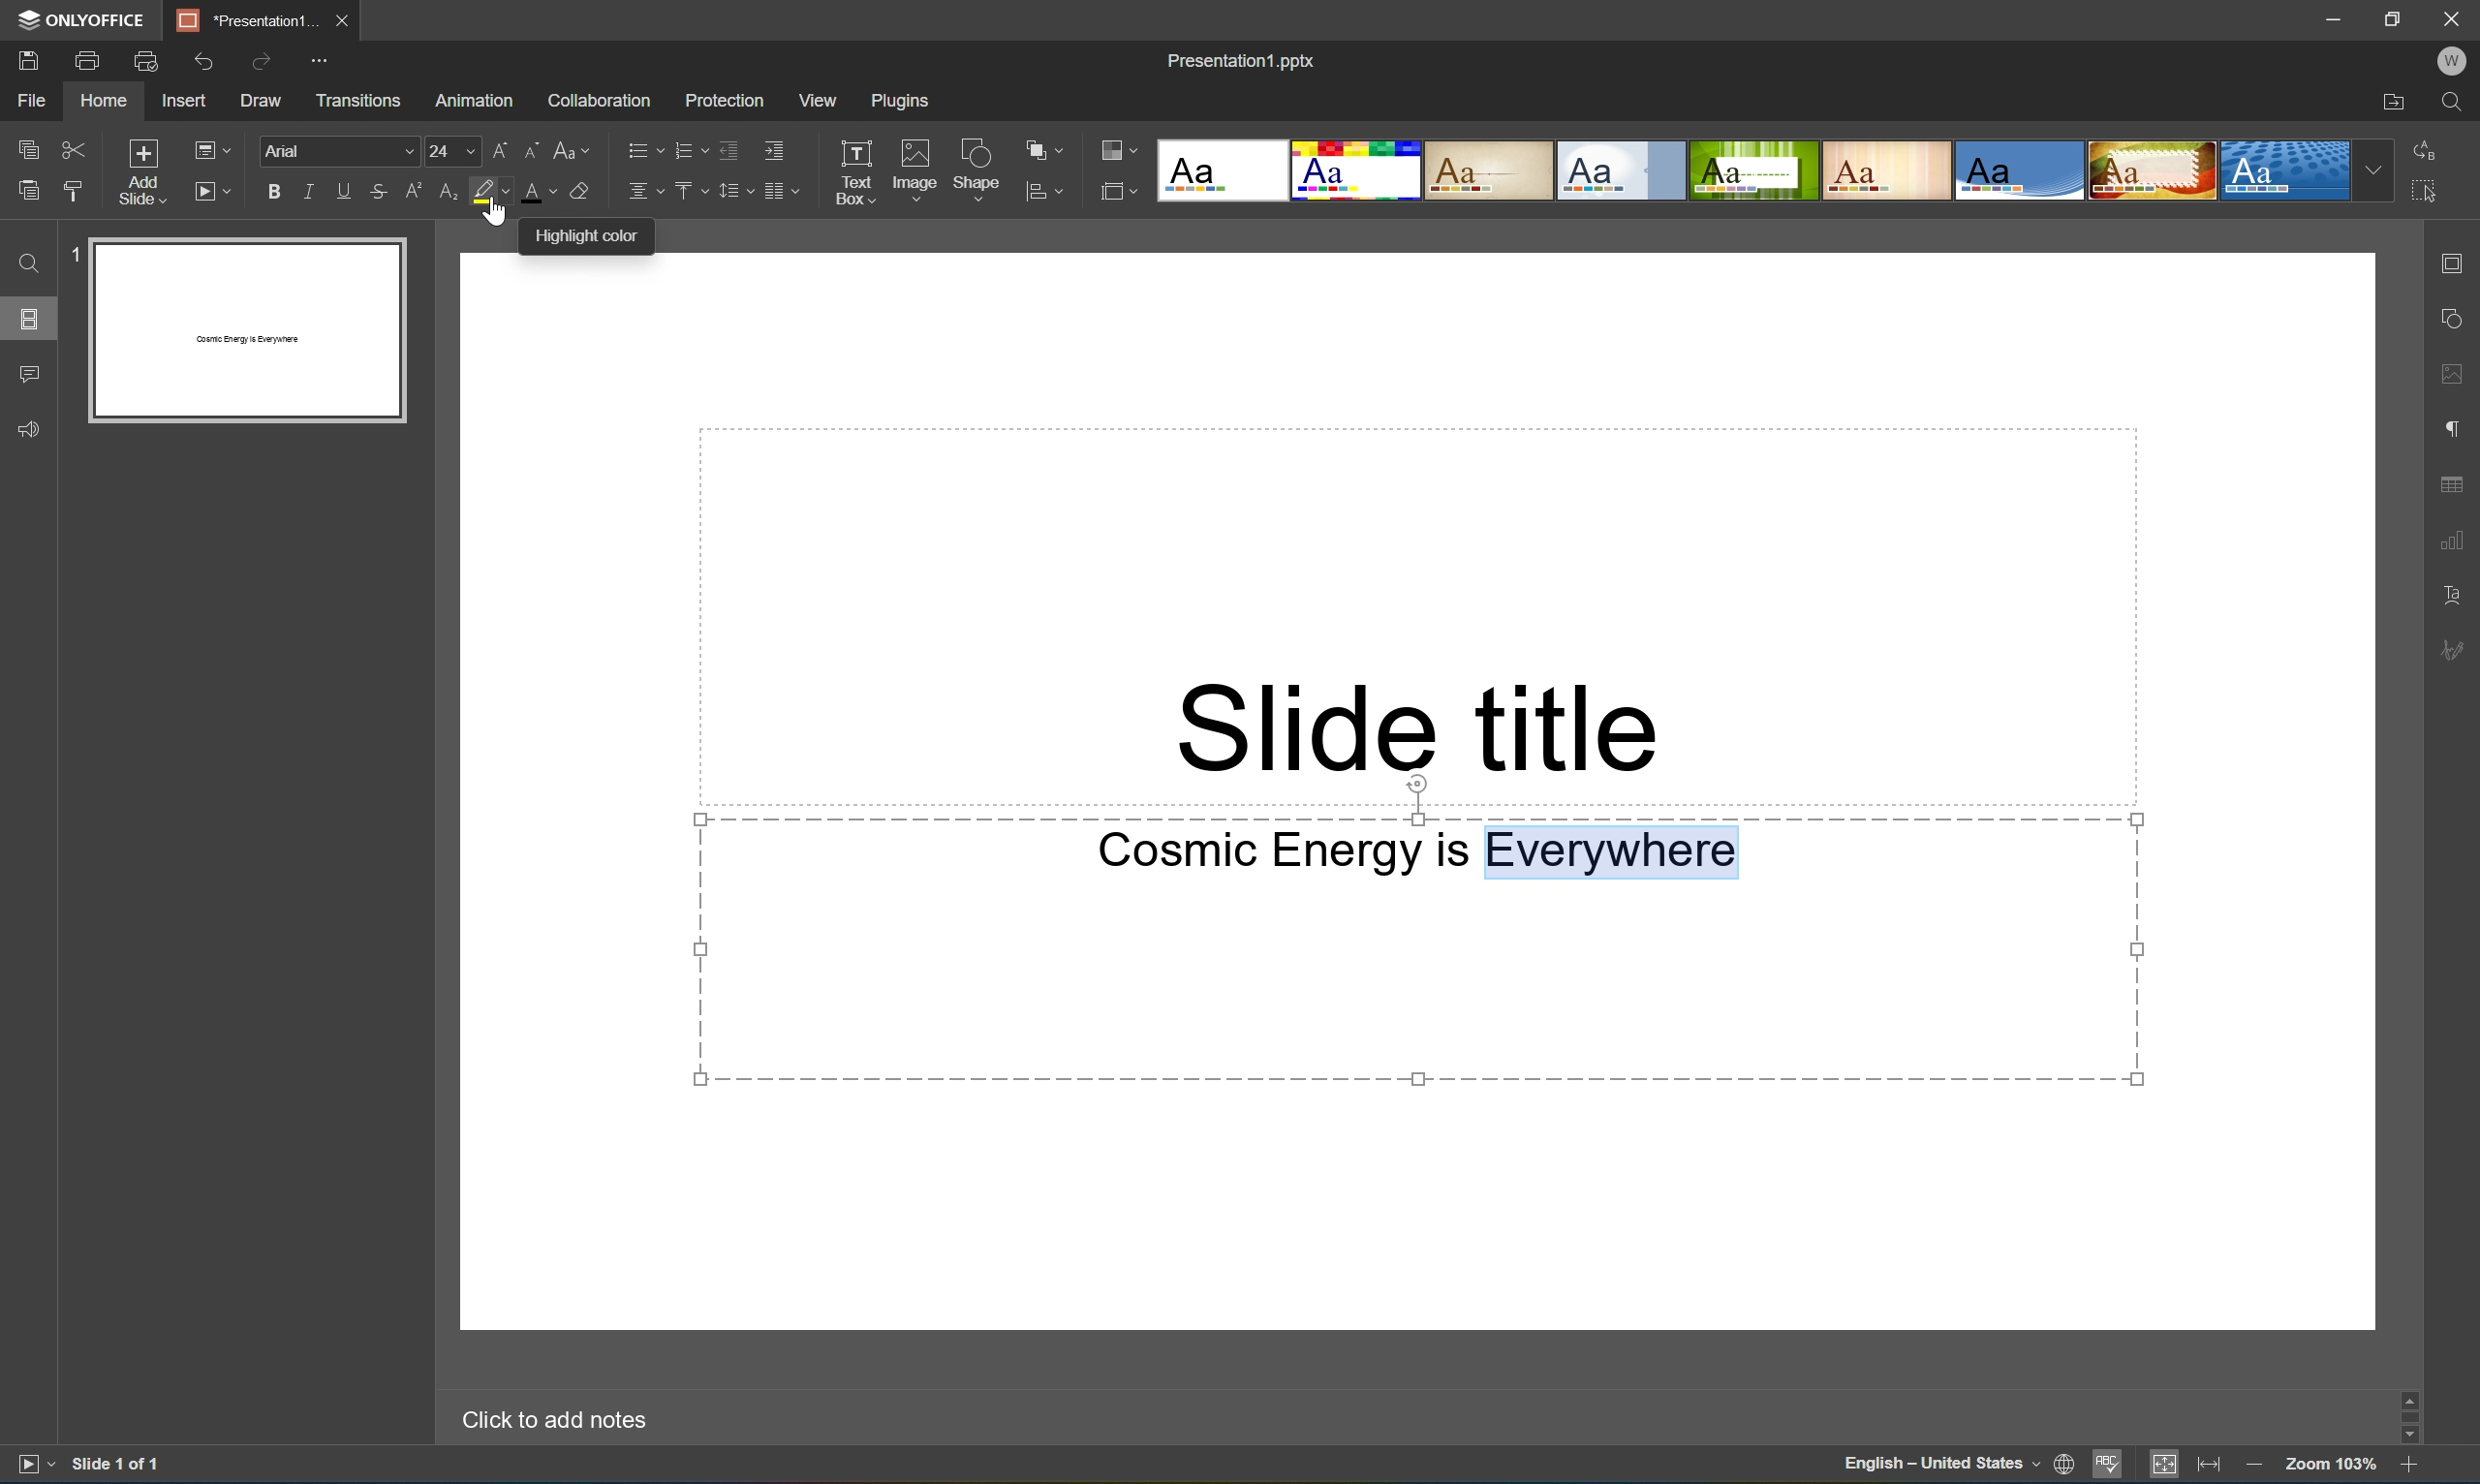  Describe the element at coordinates (916, 167) in the screenshot. I see `Image` at that location.